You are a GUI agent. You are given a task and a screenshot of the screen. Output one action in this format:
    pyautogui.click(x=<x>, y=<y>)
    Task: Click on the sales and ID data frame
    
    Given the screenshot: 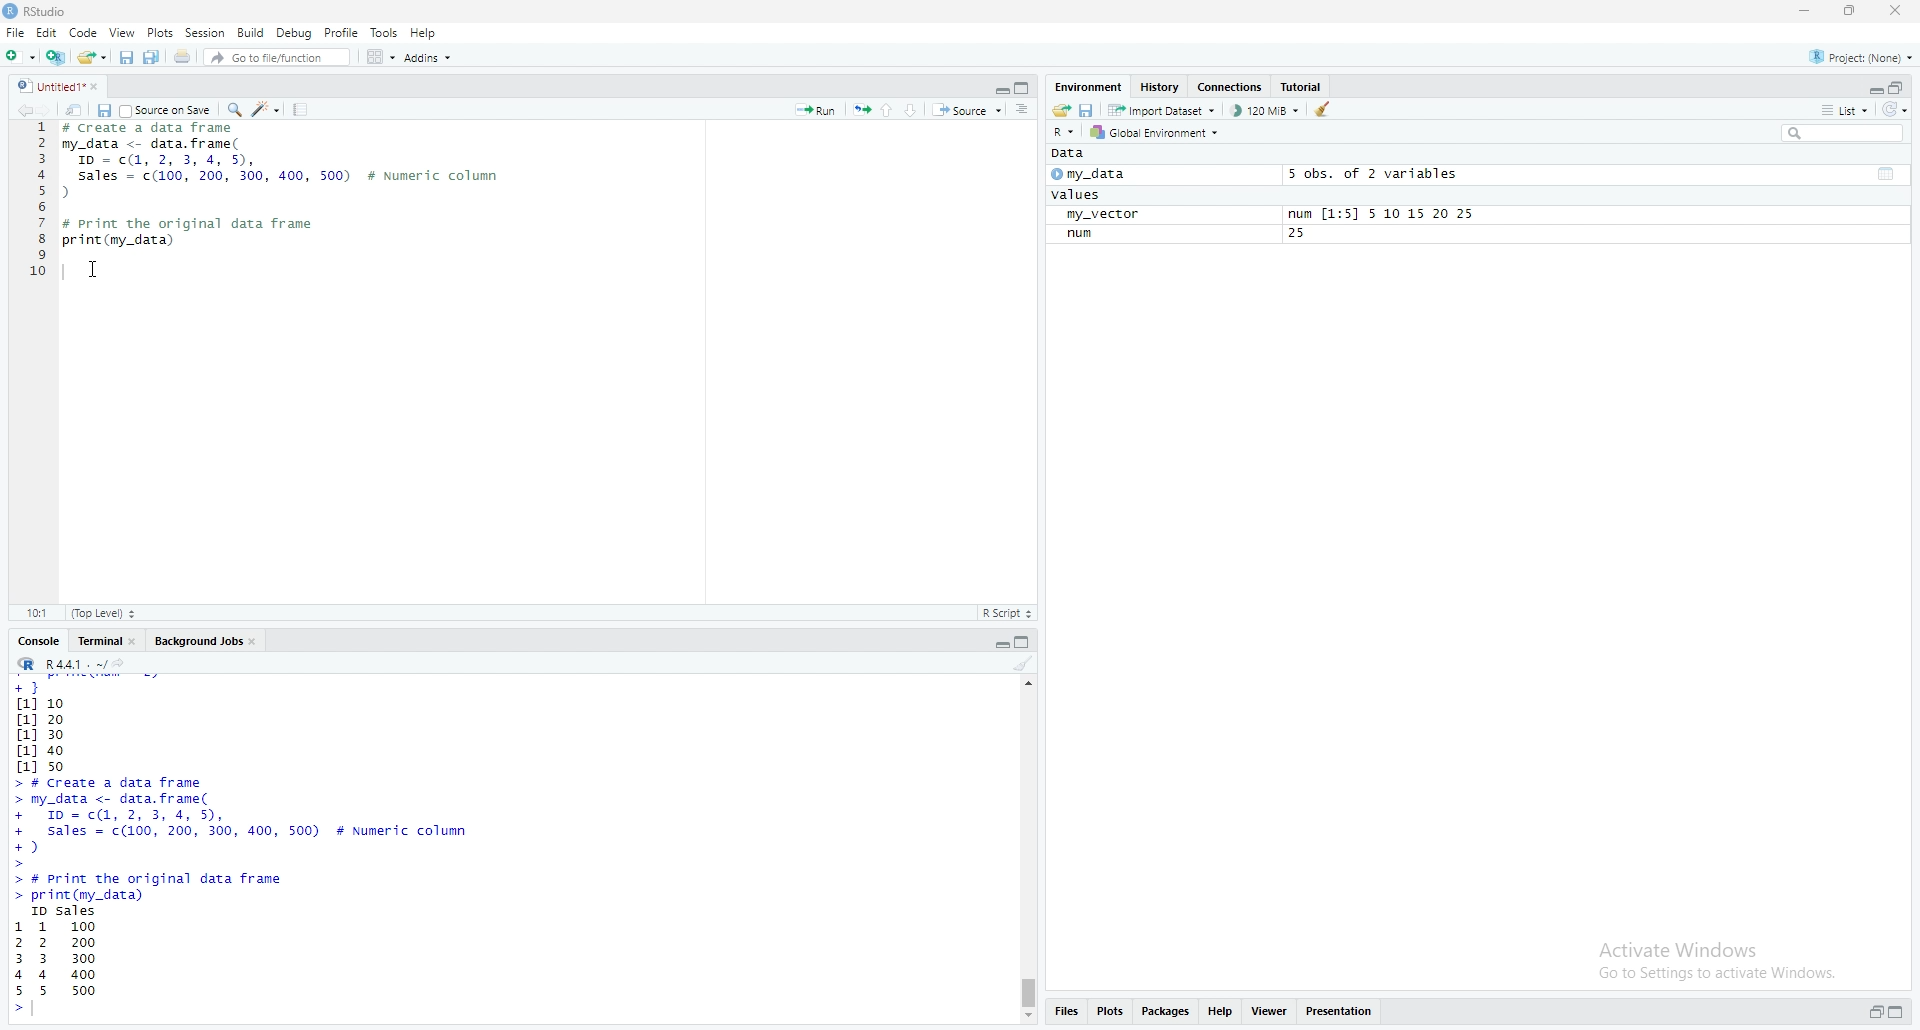 What is the action you would take?
    pyautogui.click(x=284, y=171)
    